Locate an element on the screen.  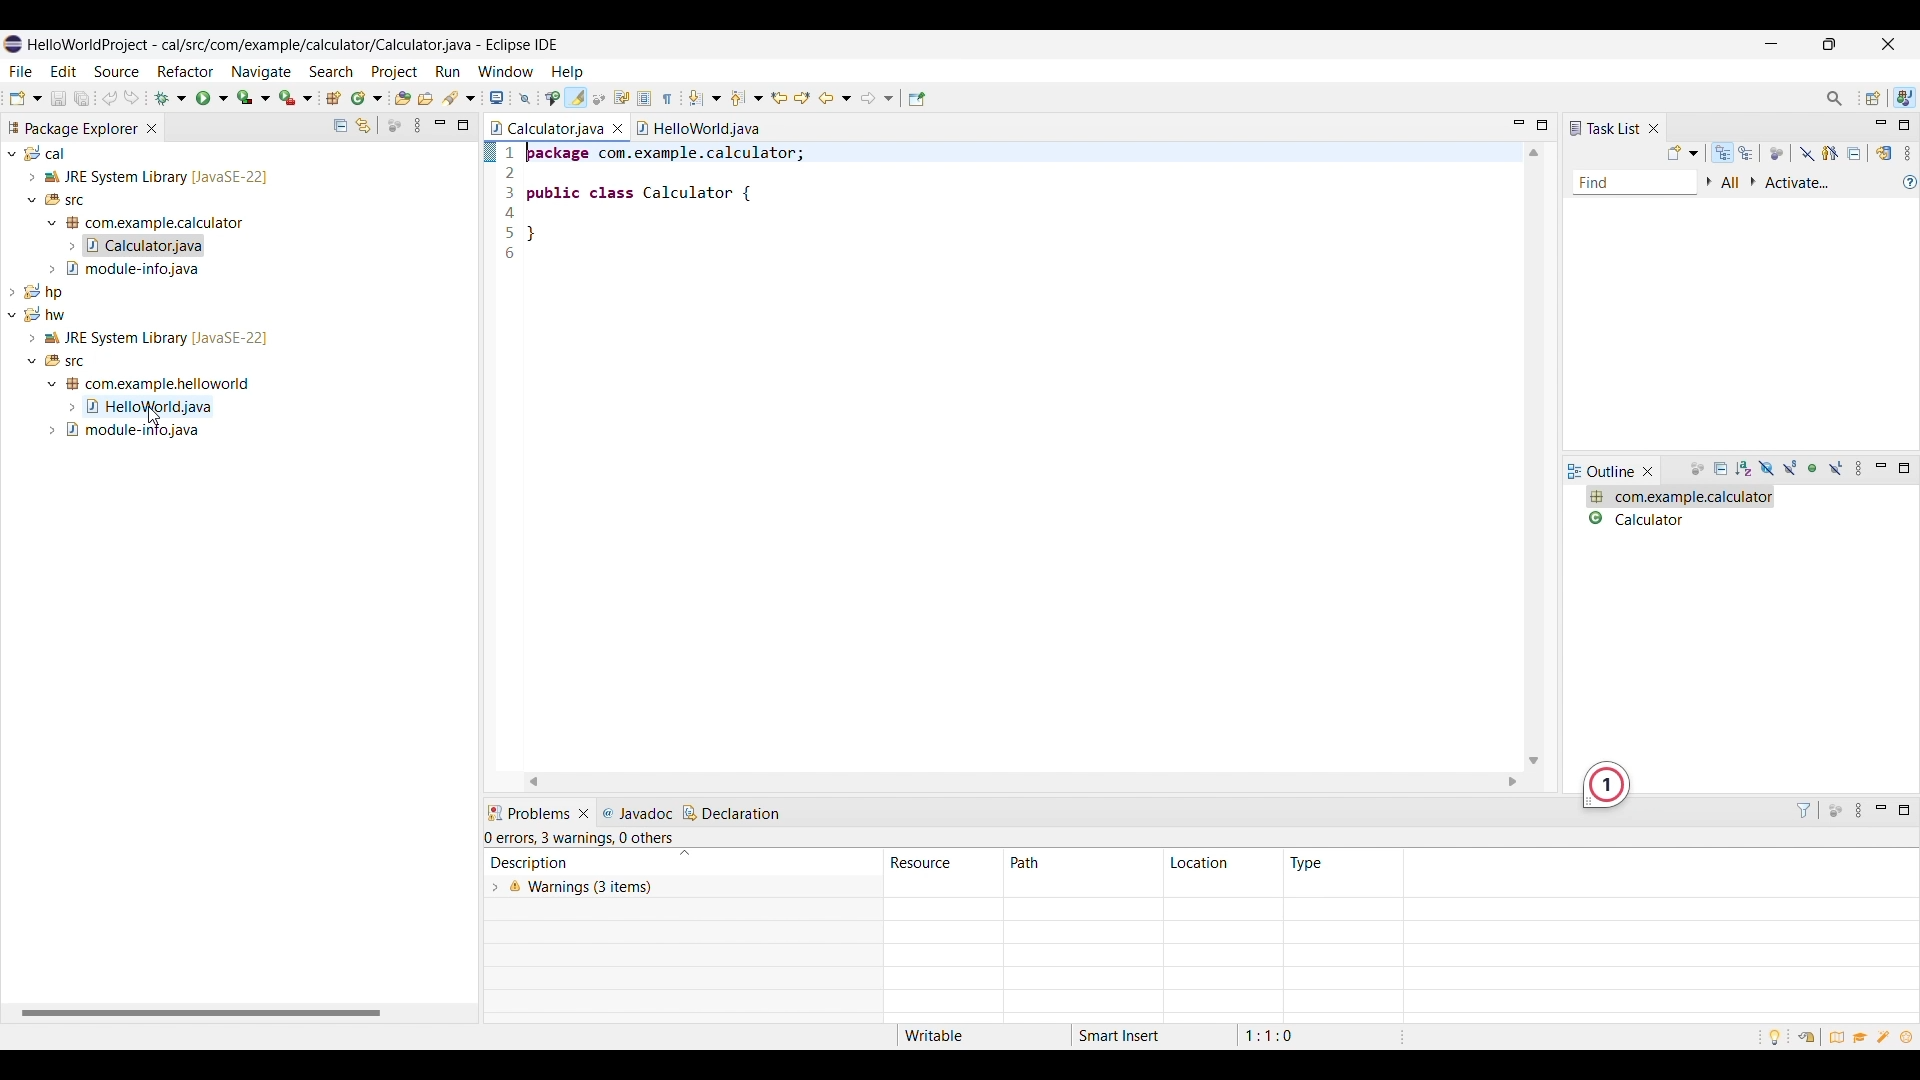
Collapse all is located at coordinates (1722, 470).